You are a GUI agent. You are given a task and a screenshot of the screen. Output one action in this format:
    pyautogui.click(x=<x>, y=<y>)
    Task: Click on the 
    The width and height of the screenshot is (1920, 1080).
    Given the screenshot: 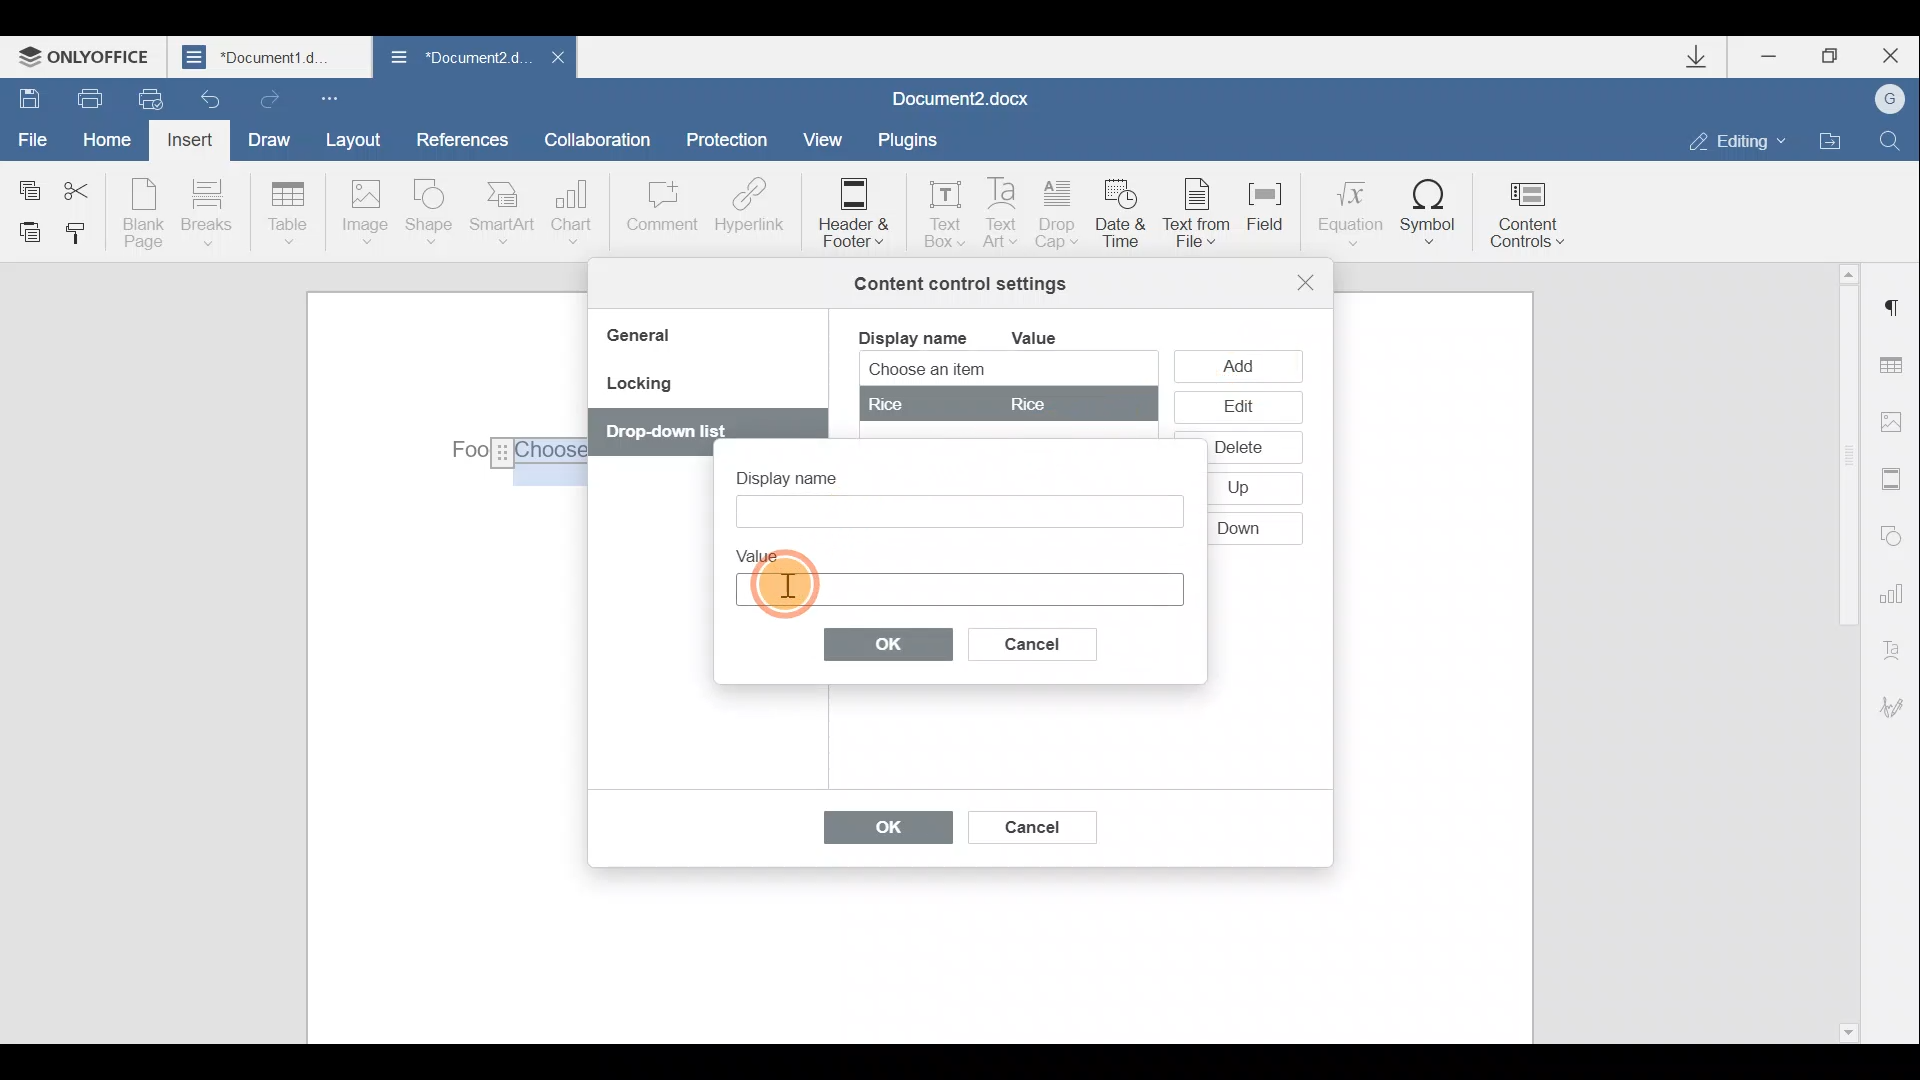 What is the action you would take?
    pyautogui.click(x=1236, y=485)
    